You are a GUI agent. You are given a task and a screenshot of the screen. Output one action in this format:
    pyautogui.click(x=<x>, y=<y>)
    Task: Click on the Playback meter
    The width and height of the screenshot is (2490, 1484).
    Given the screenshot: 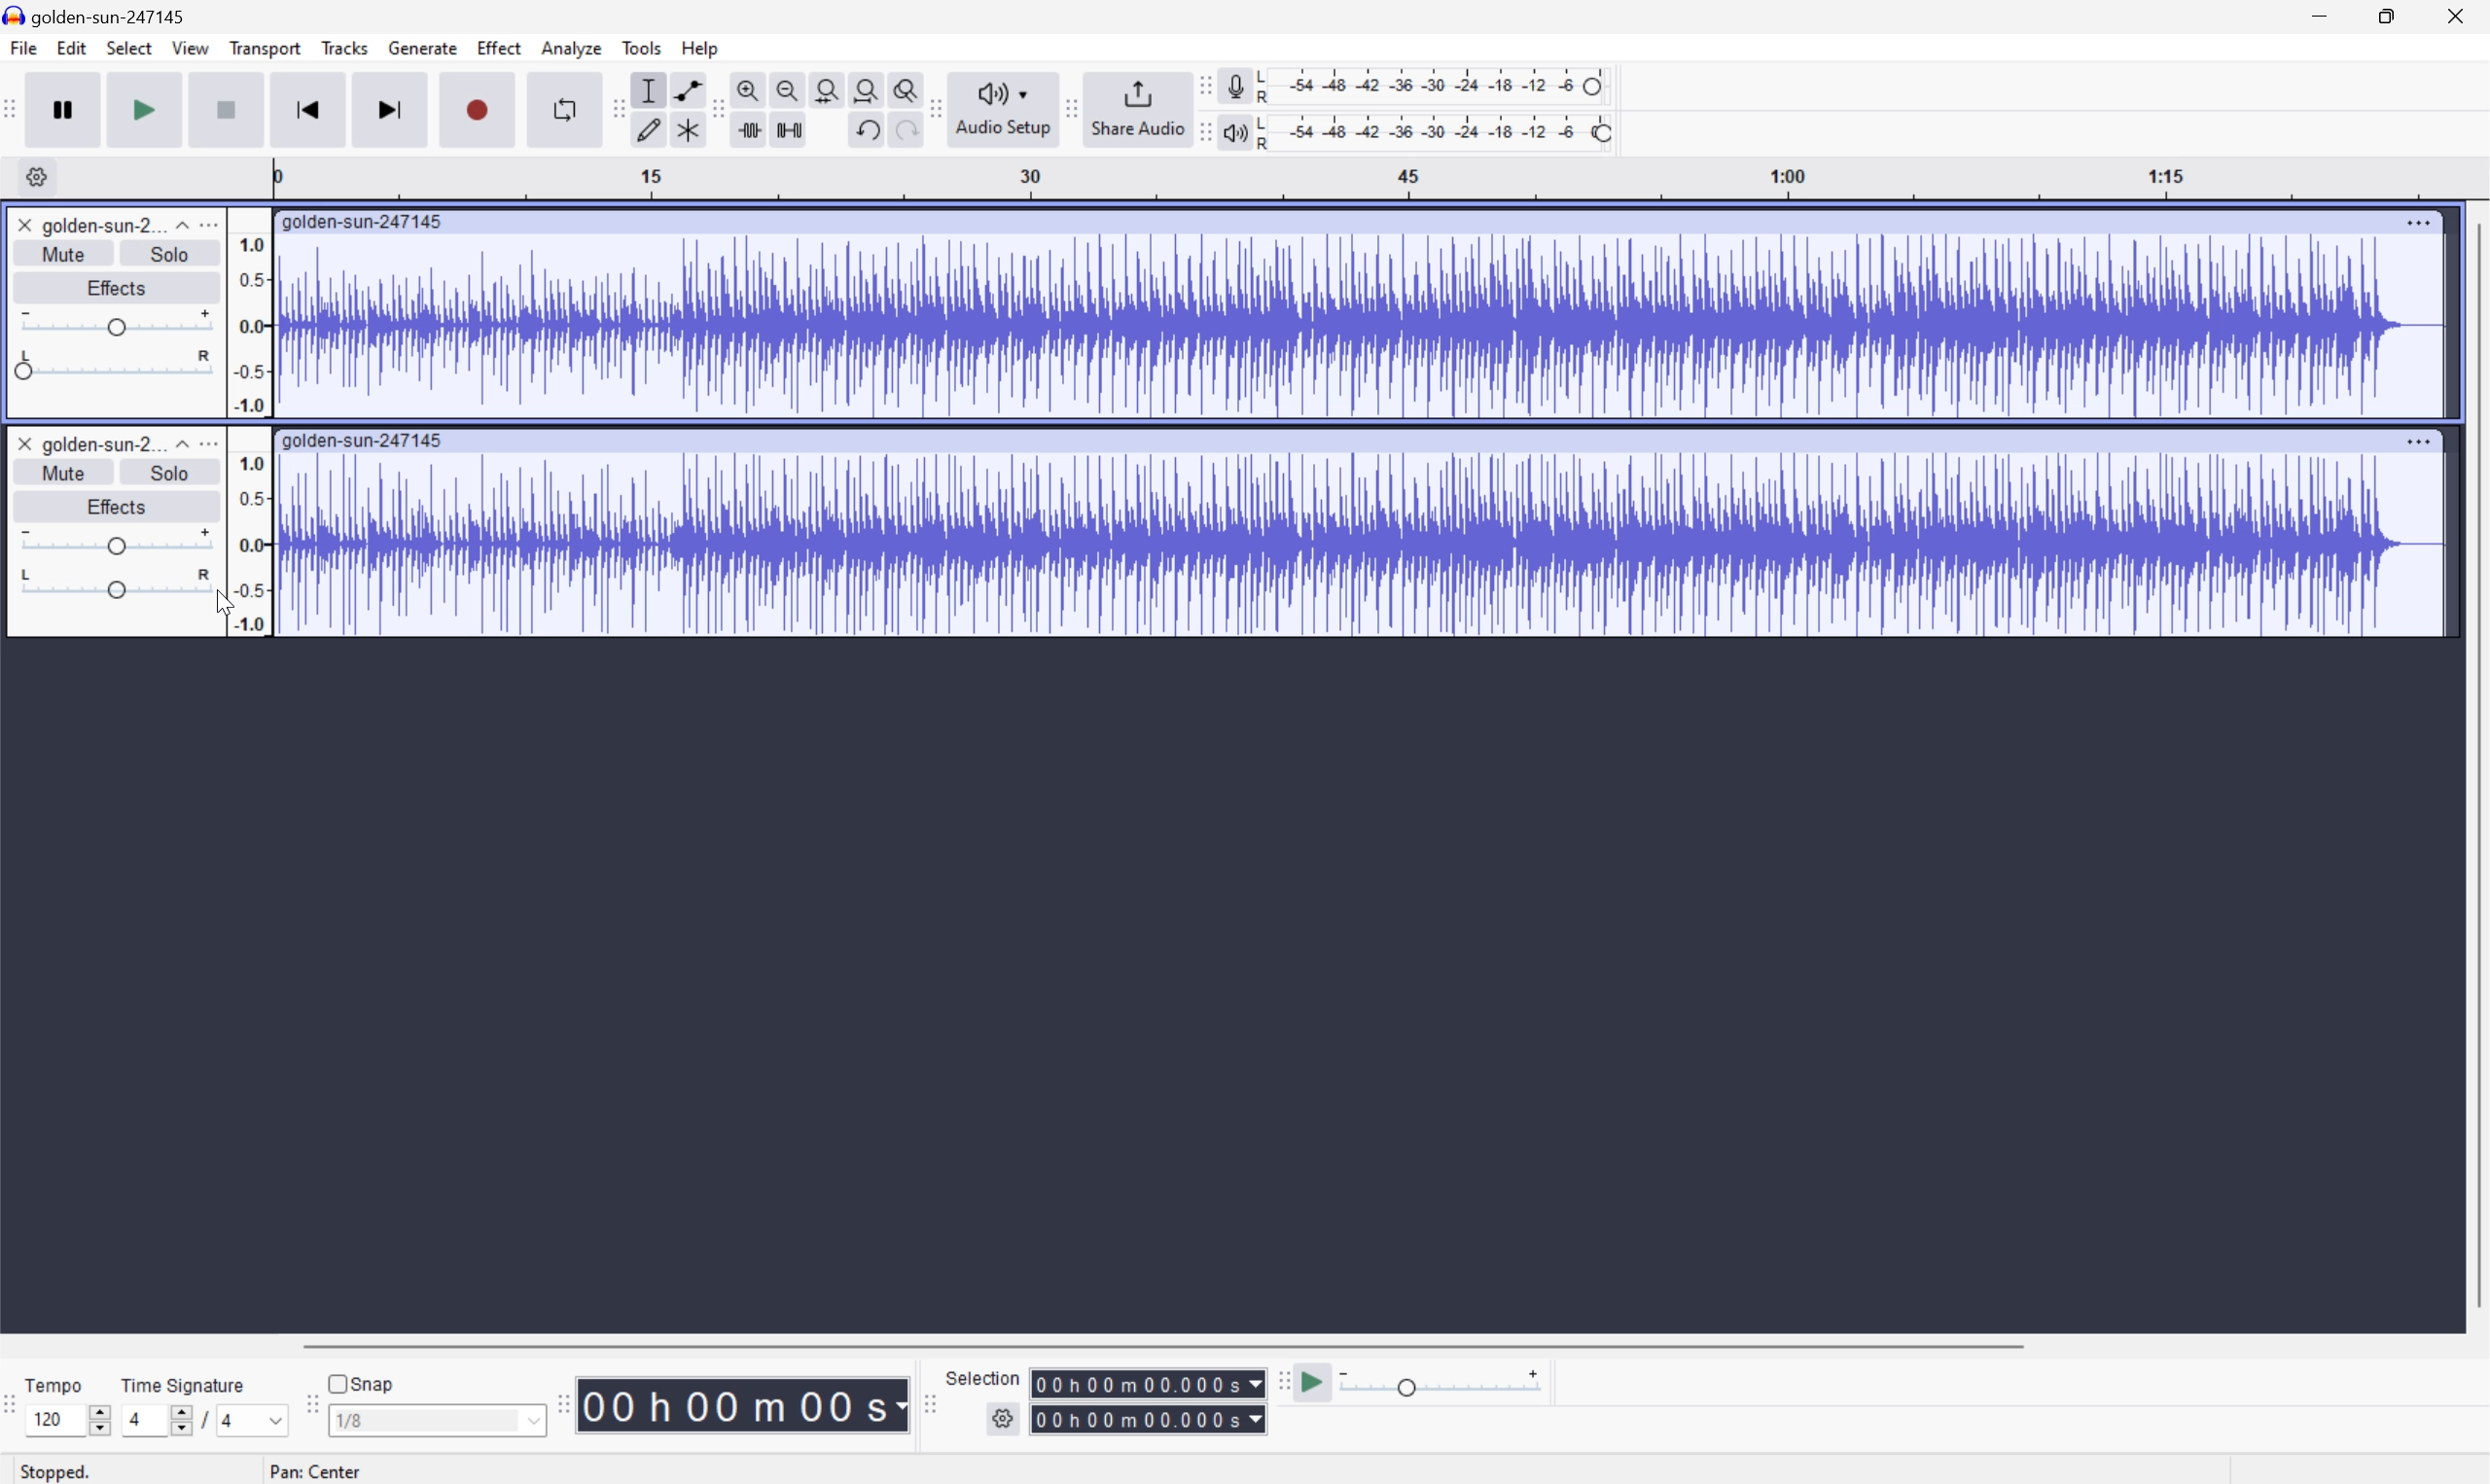 What is the action you would take?
    pyautogui.click(x=1234, y=131)
    